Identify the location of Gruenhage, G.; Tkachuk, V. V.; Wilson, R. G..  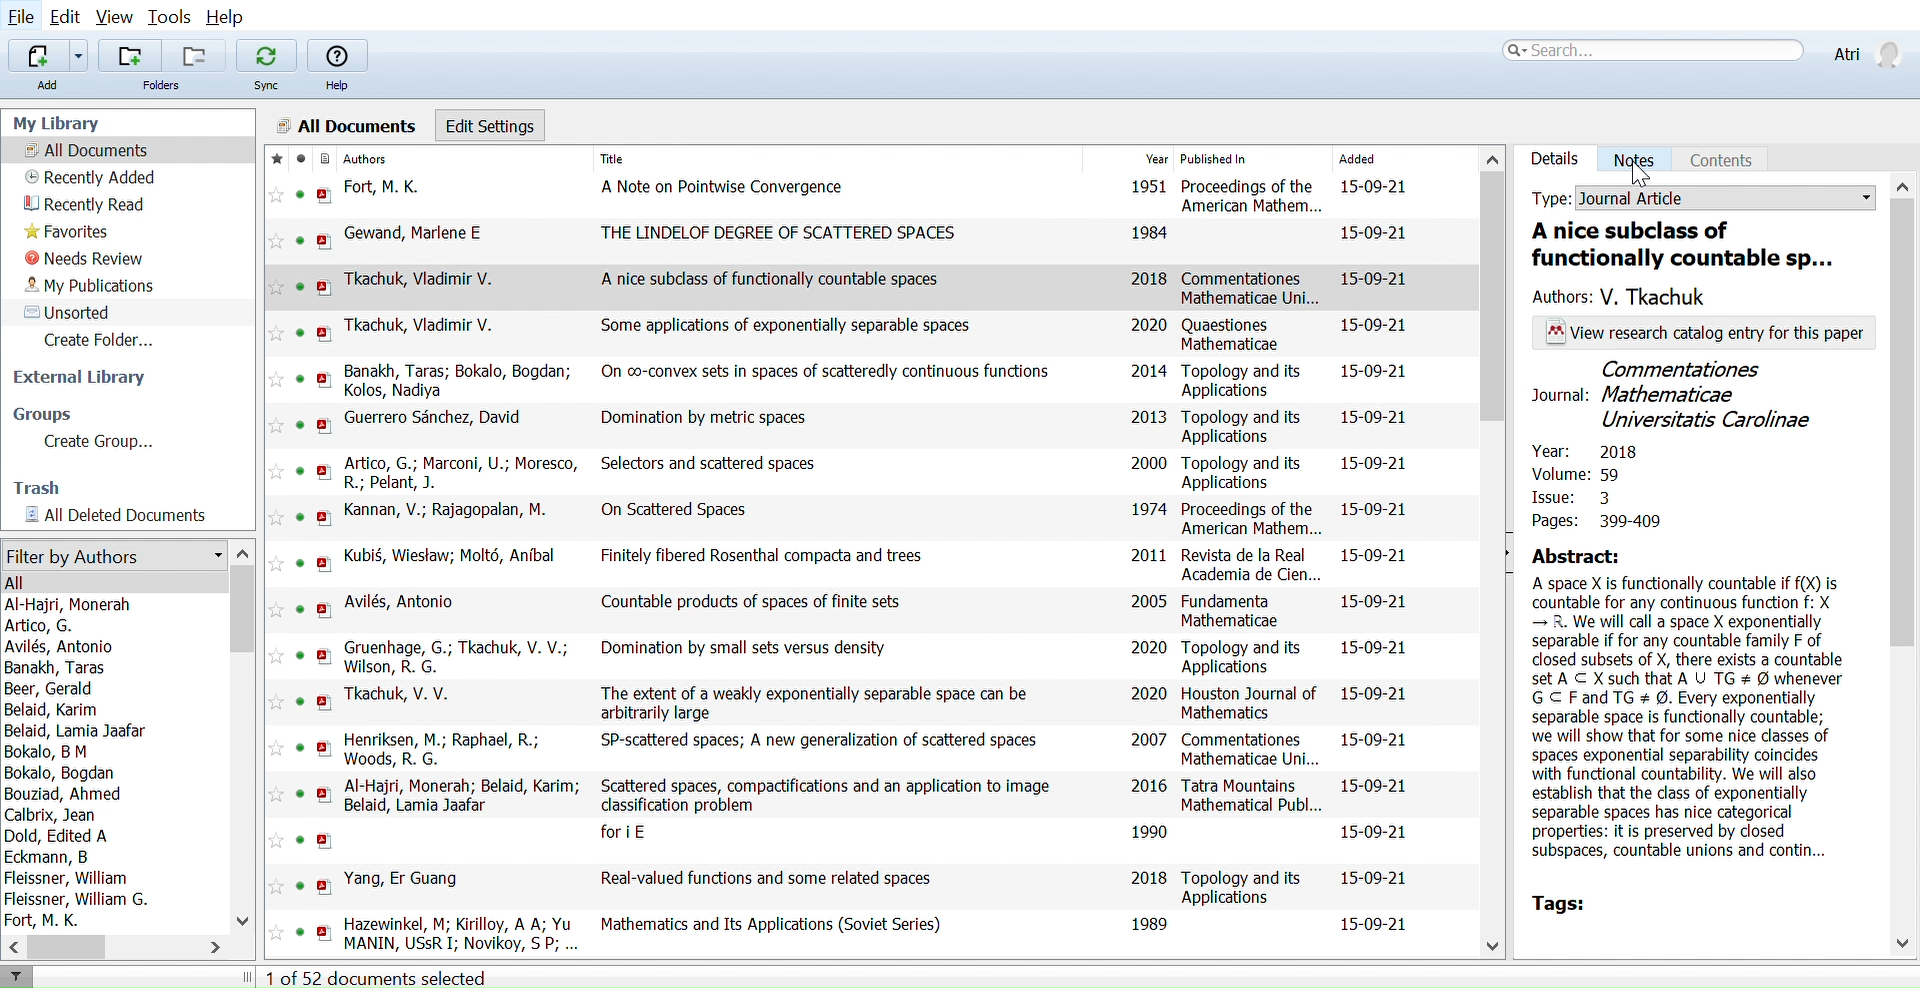
(459, 657).